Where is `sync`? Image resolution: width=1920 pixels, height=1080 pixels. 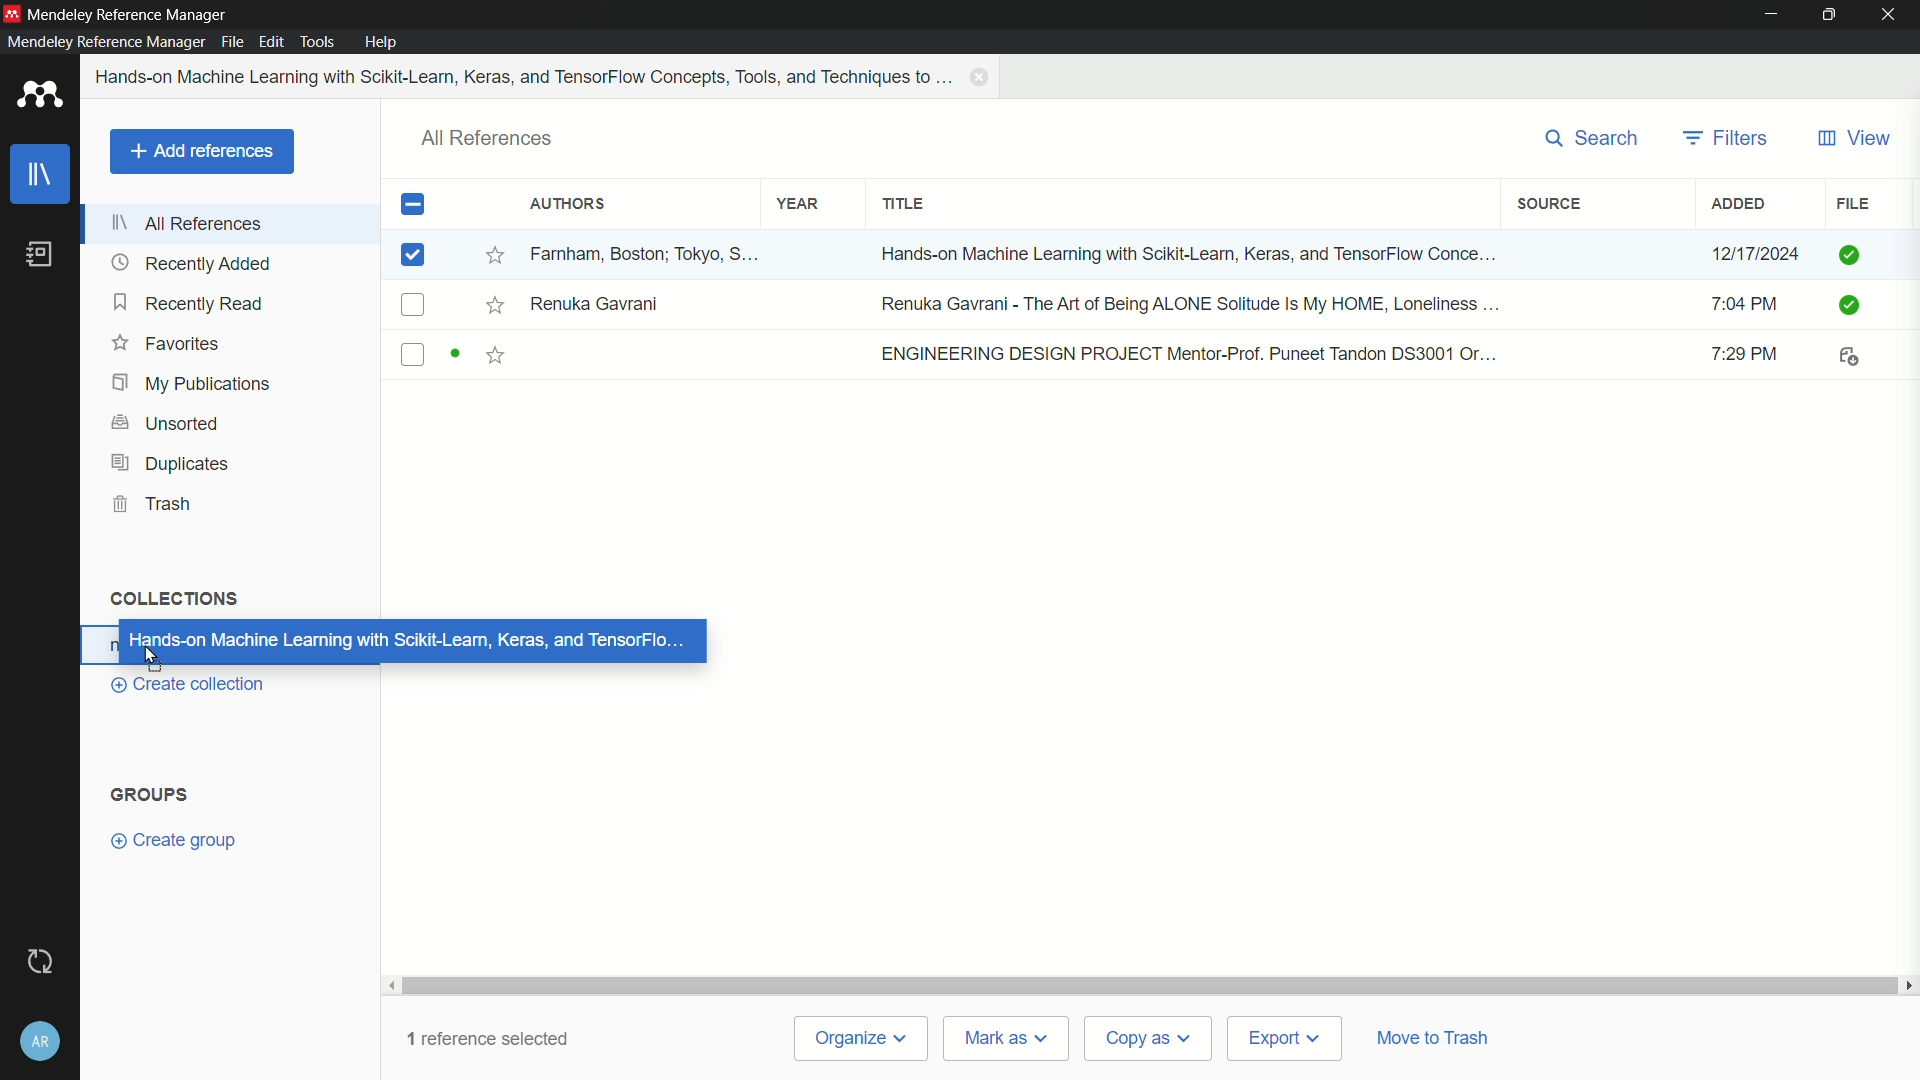
sync is located at coordinates (39, 962).